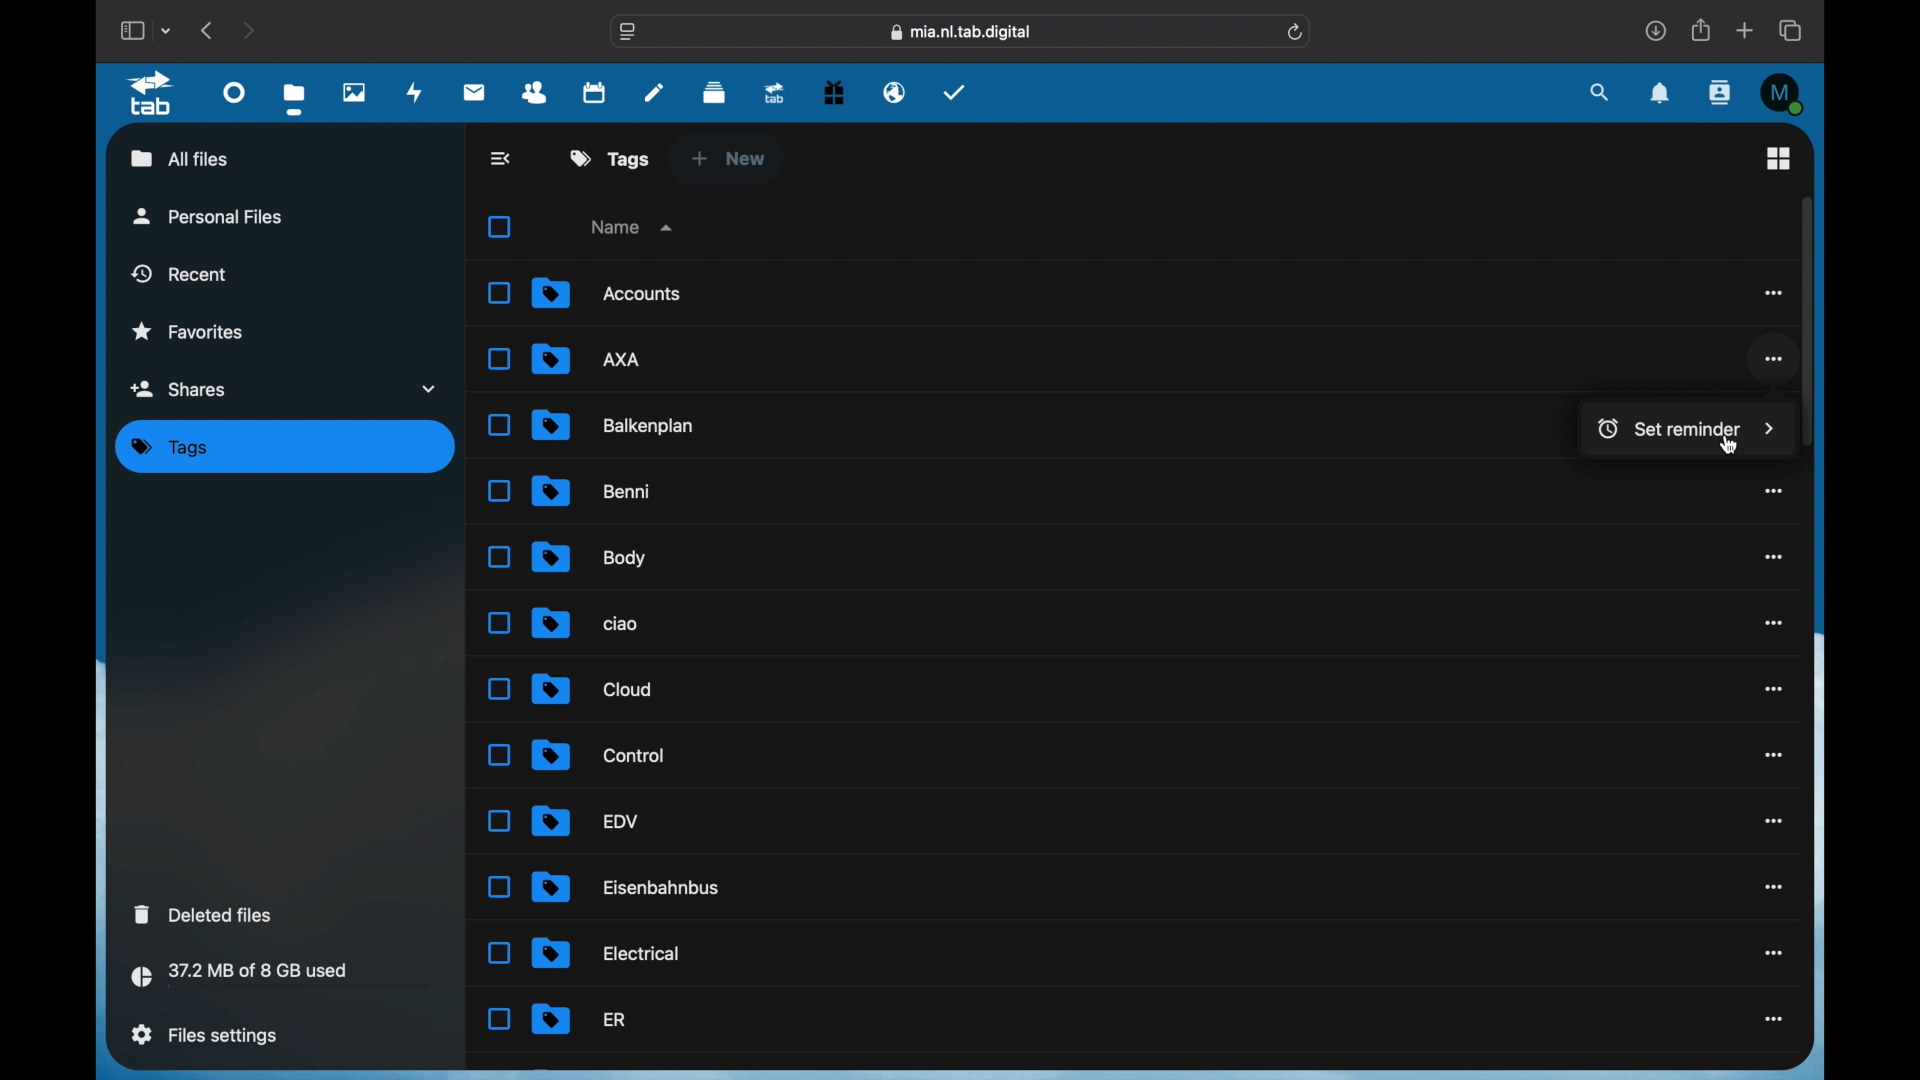 This screenshot has height=1080, width=1920. Describe the element at coordinates (181, 273) in the screenshot. I see `recent` at that location.